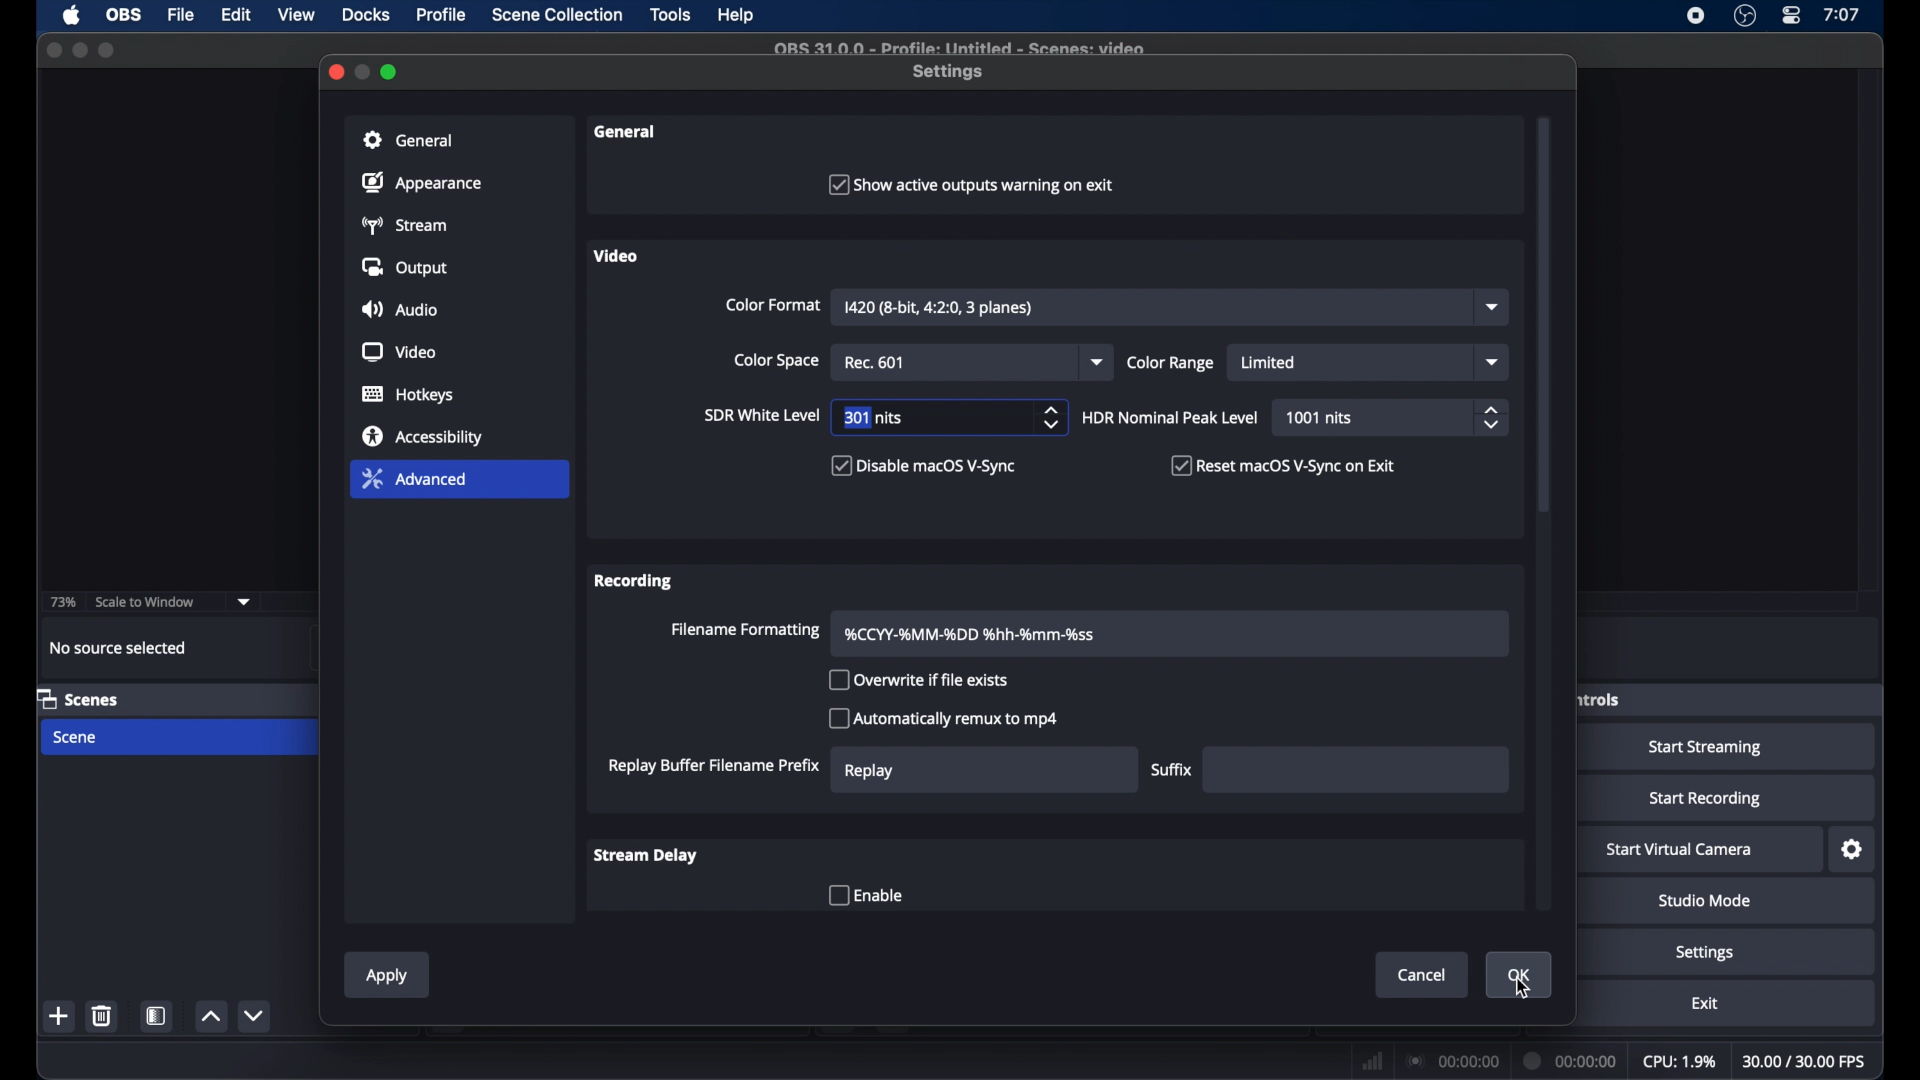  What do you see at coordinates (1705, 1002) in the screenshot?
I see `exit` at bounding box center [1705, 1002].